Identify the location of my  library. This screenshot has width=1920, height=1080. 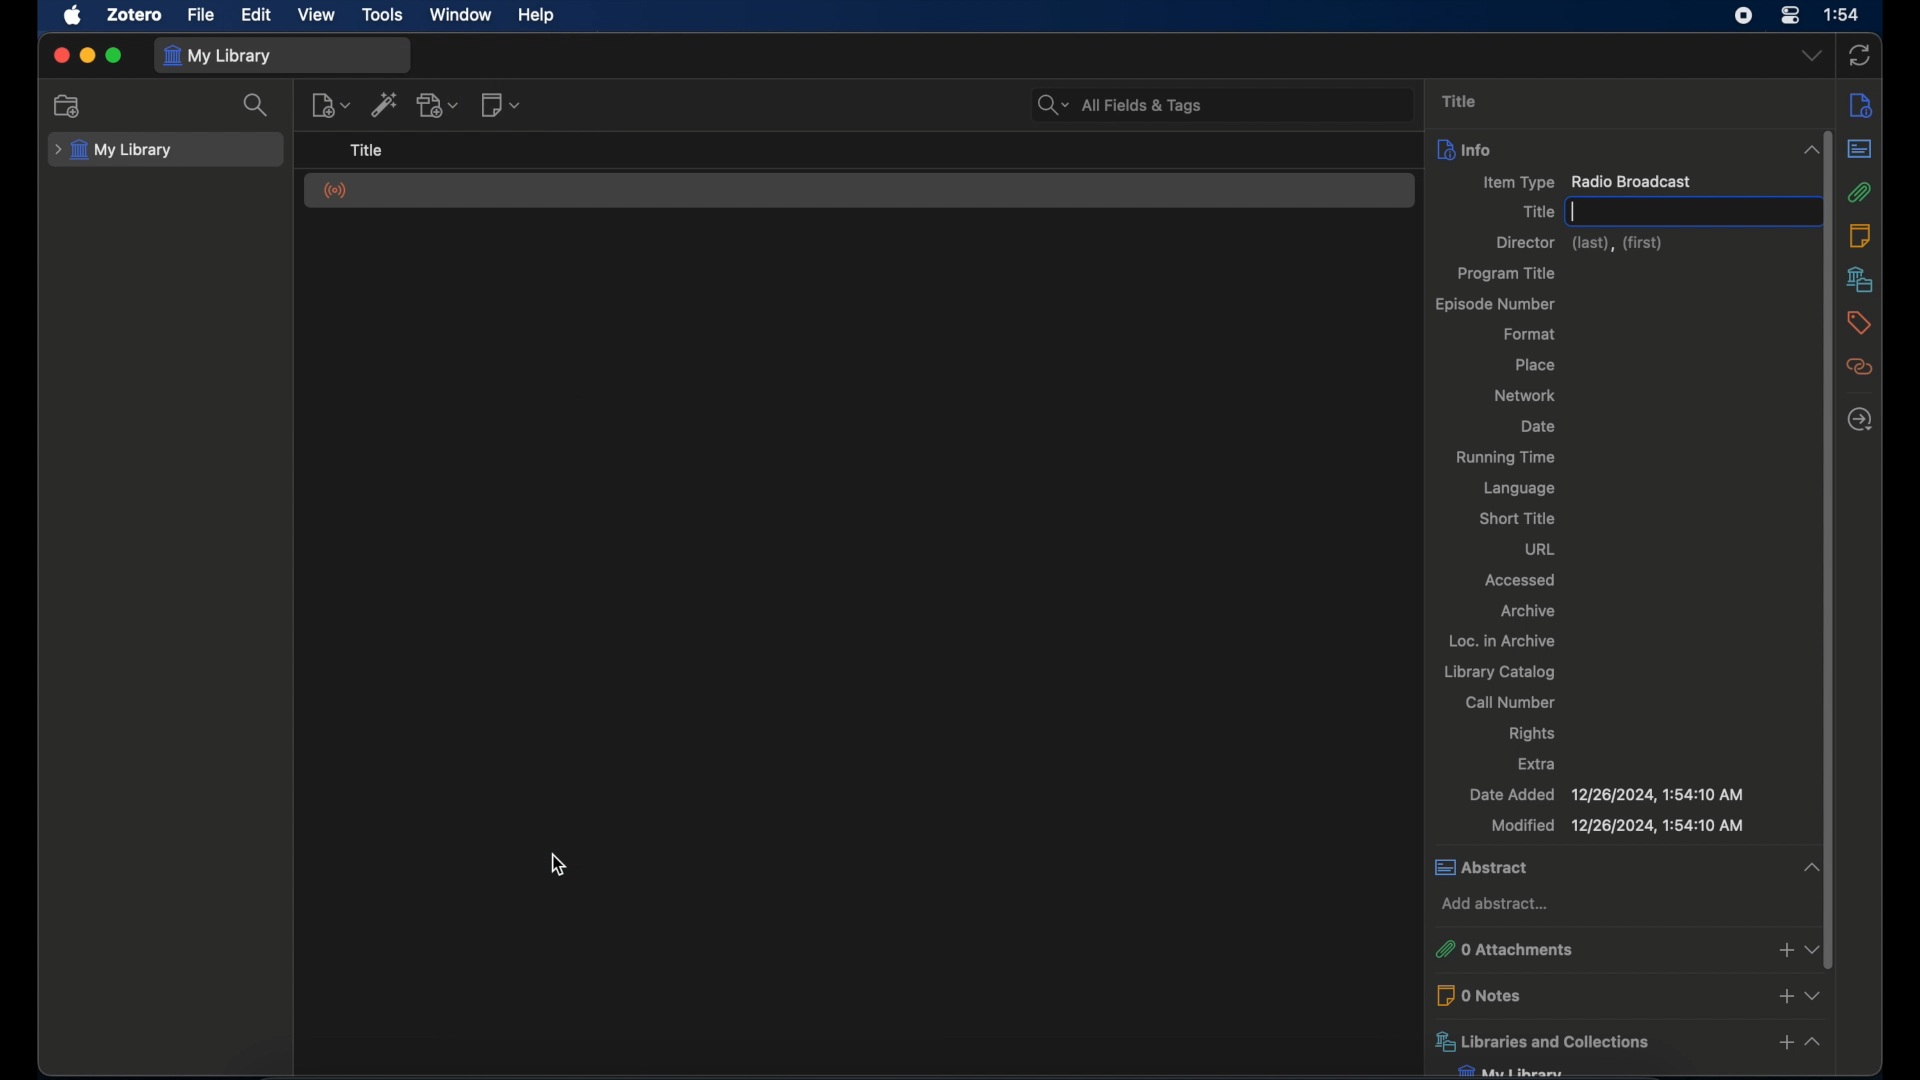
(1513, 1070).